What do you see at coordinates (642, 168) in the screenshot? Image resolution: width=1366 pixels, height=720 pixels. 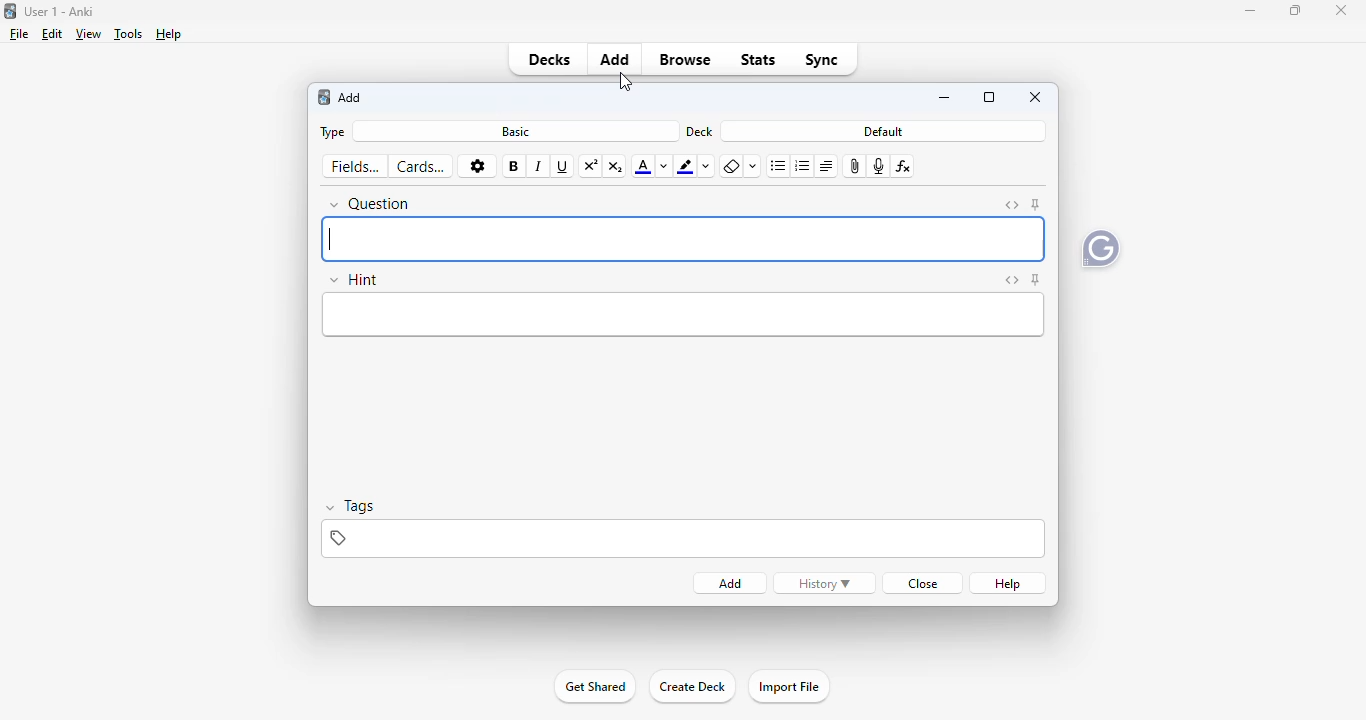 I see `text color` at bounding box center [642, 168].